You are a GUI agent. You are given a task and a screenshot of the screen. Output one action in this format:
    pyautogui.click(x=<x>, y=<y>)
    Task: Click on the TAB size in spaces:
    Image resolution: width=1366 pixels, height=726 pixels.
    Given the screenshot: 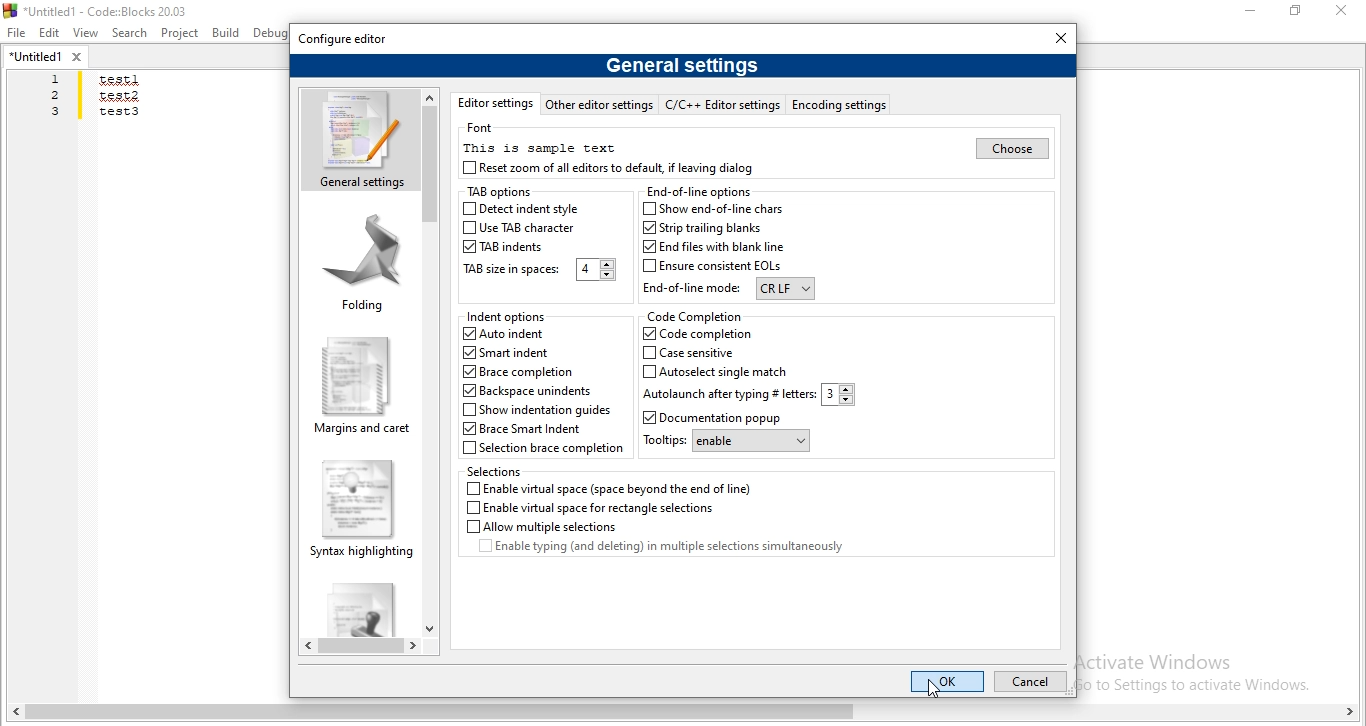 What is the action you would take?
    pyautogui.click(x=537, y=270)
    